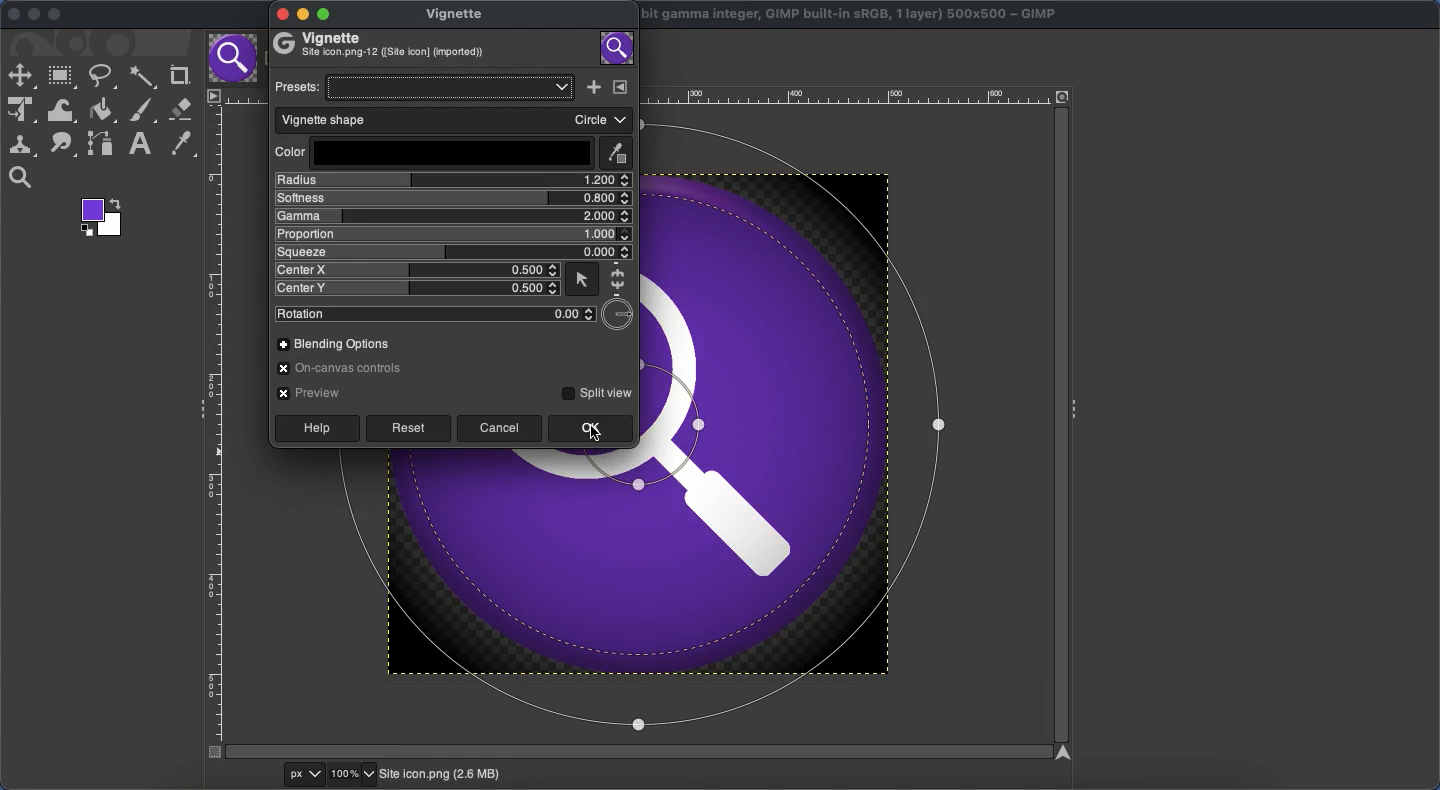 The image size is (1440, 790). What do you see at coordinates (212, 95) in the screenshot?
I see `Menu` at bounding box center [212, 95].